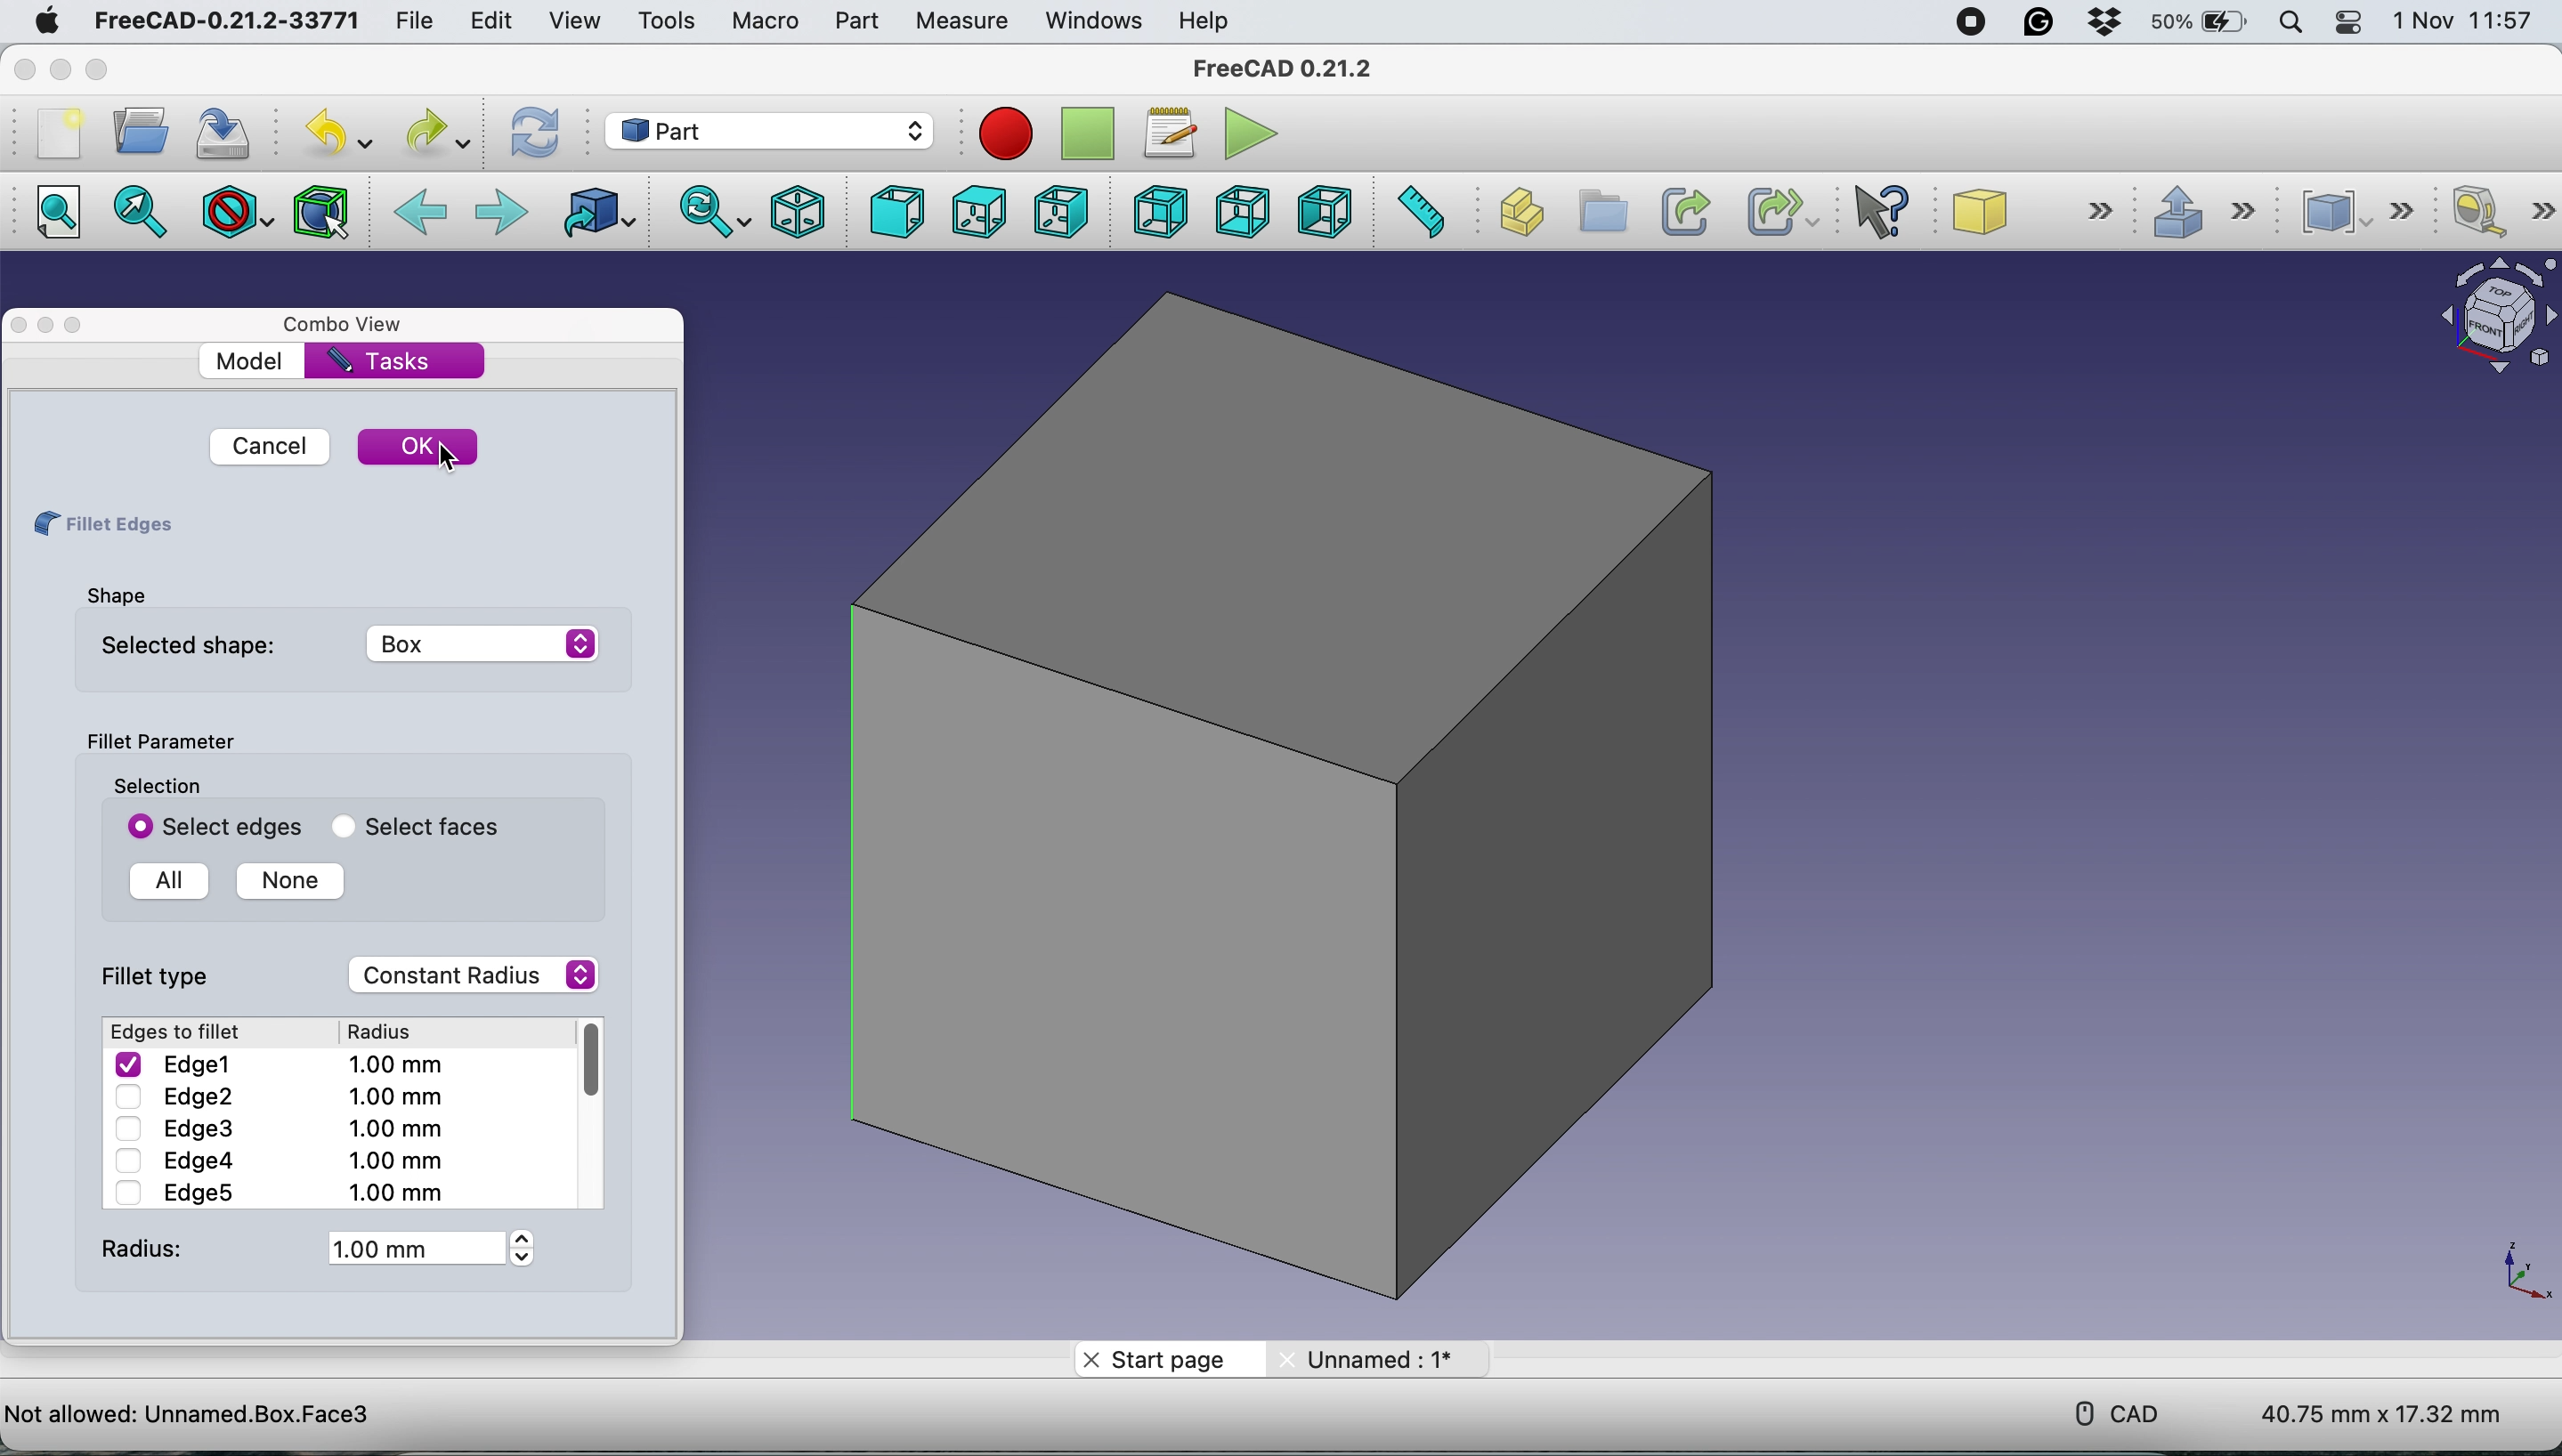 The image size is (2562, 1456). What do you see at coordinates (1967, 23) in the screenshot?
I see `screen recorder` at bounding box center [1967, 23].